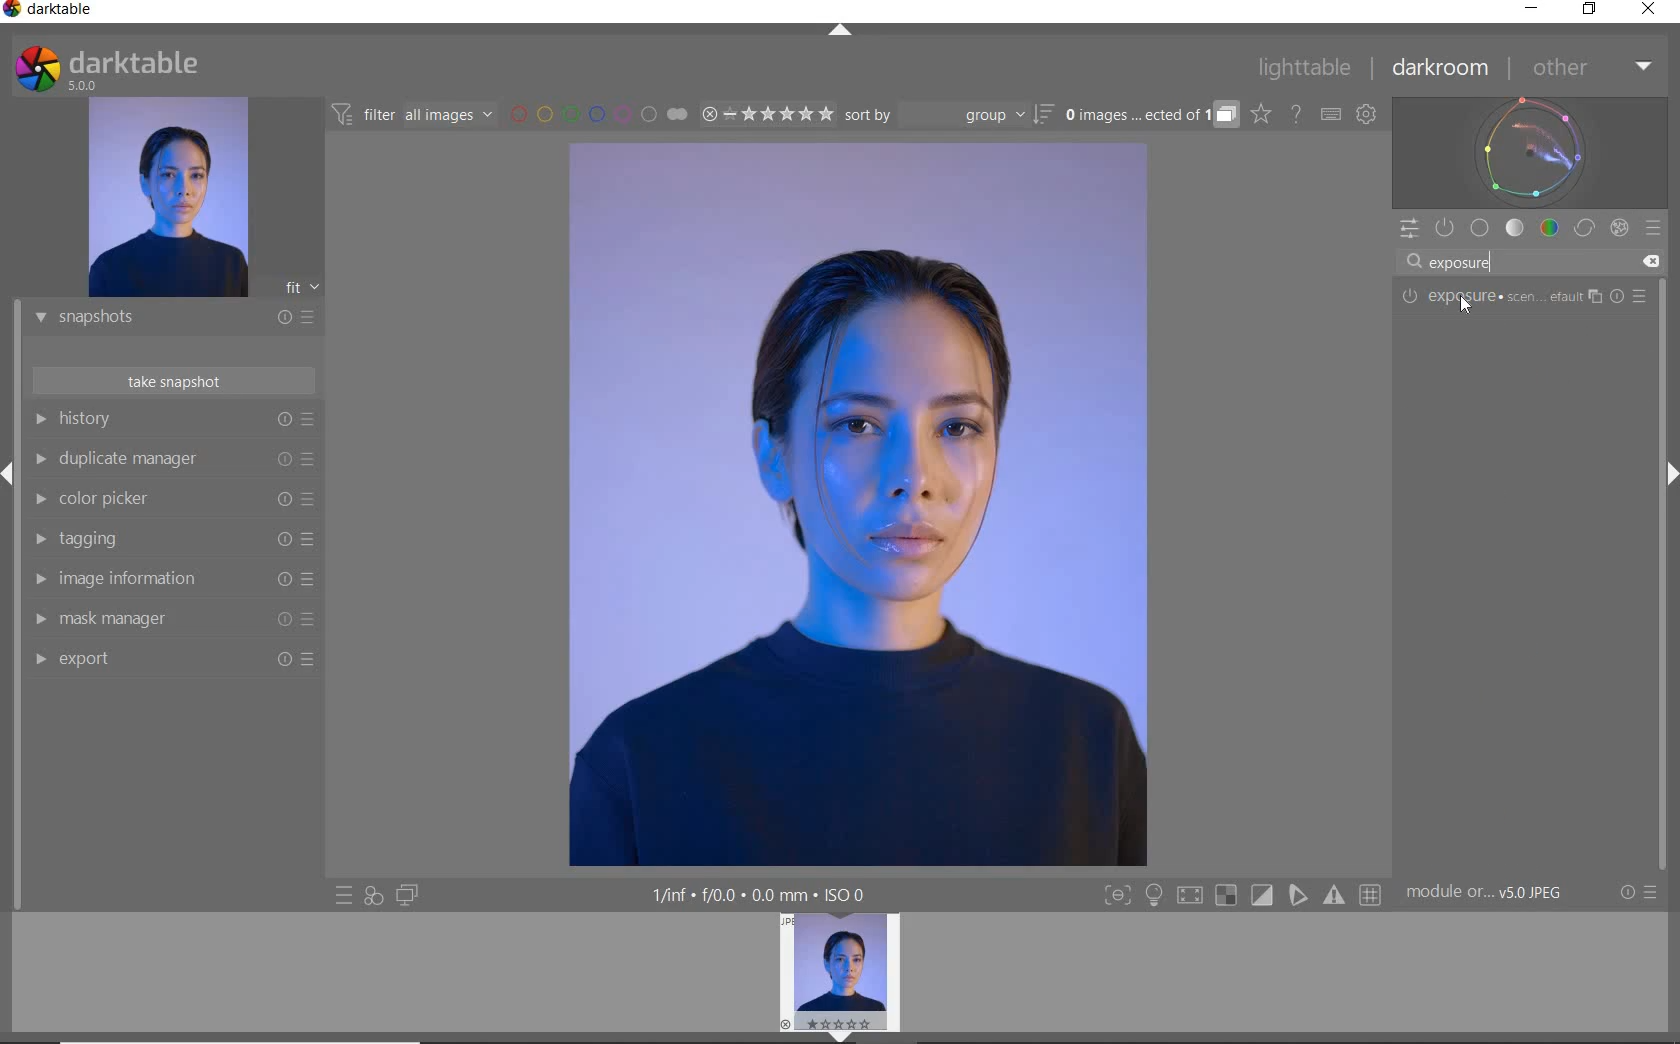 The width and height of the screenshot is (1680, 1044). What do you see at coordinates (172, 459) in the screenshot?
I see `DUPLICATE MANAGER` at bounding box center [172, 459].